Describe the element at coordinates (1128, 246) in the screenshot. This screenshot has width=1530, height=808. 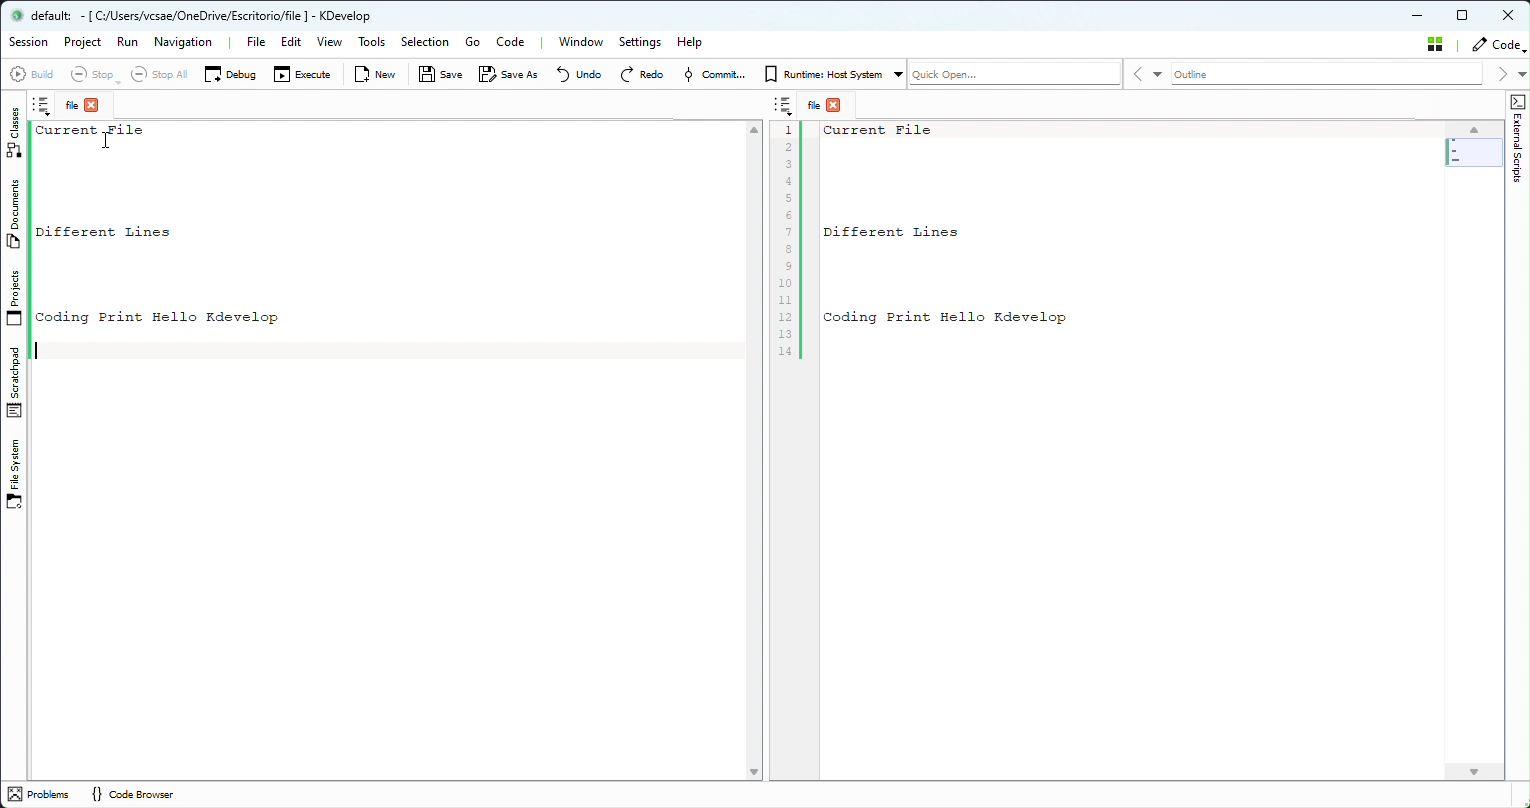
I see `After last action - current file different likes coding print hello kdevelop` at that location.